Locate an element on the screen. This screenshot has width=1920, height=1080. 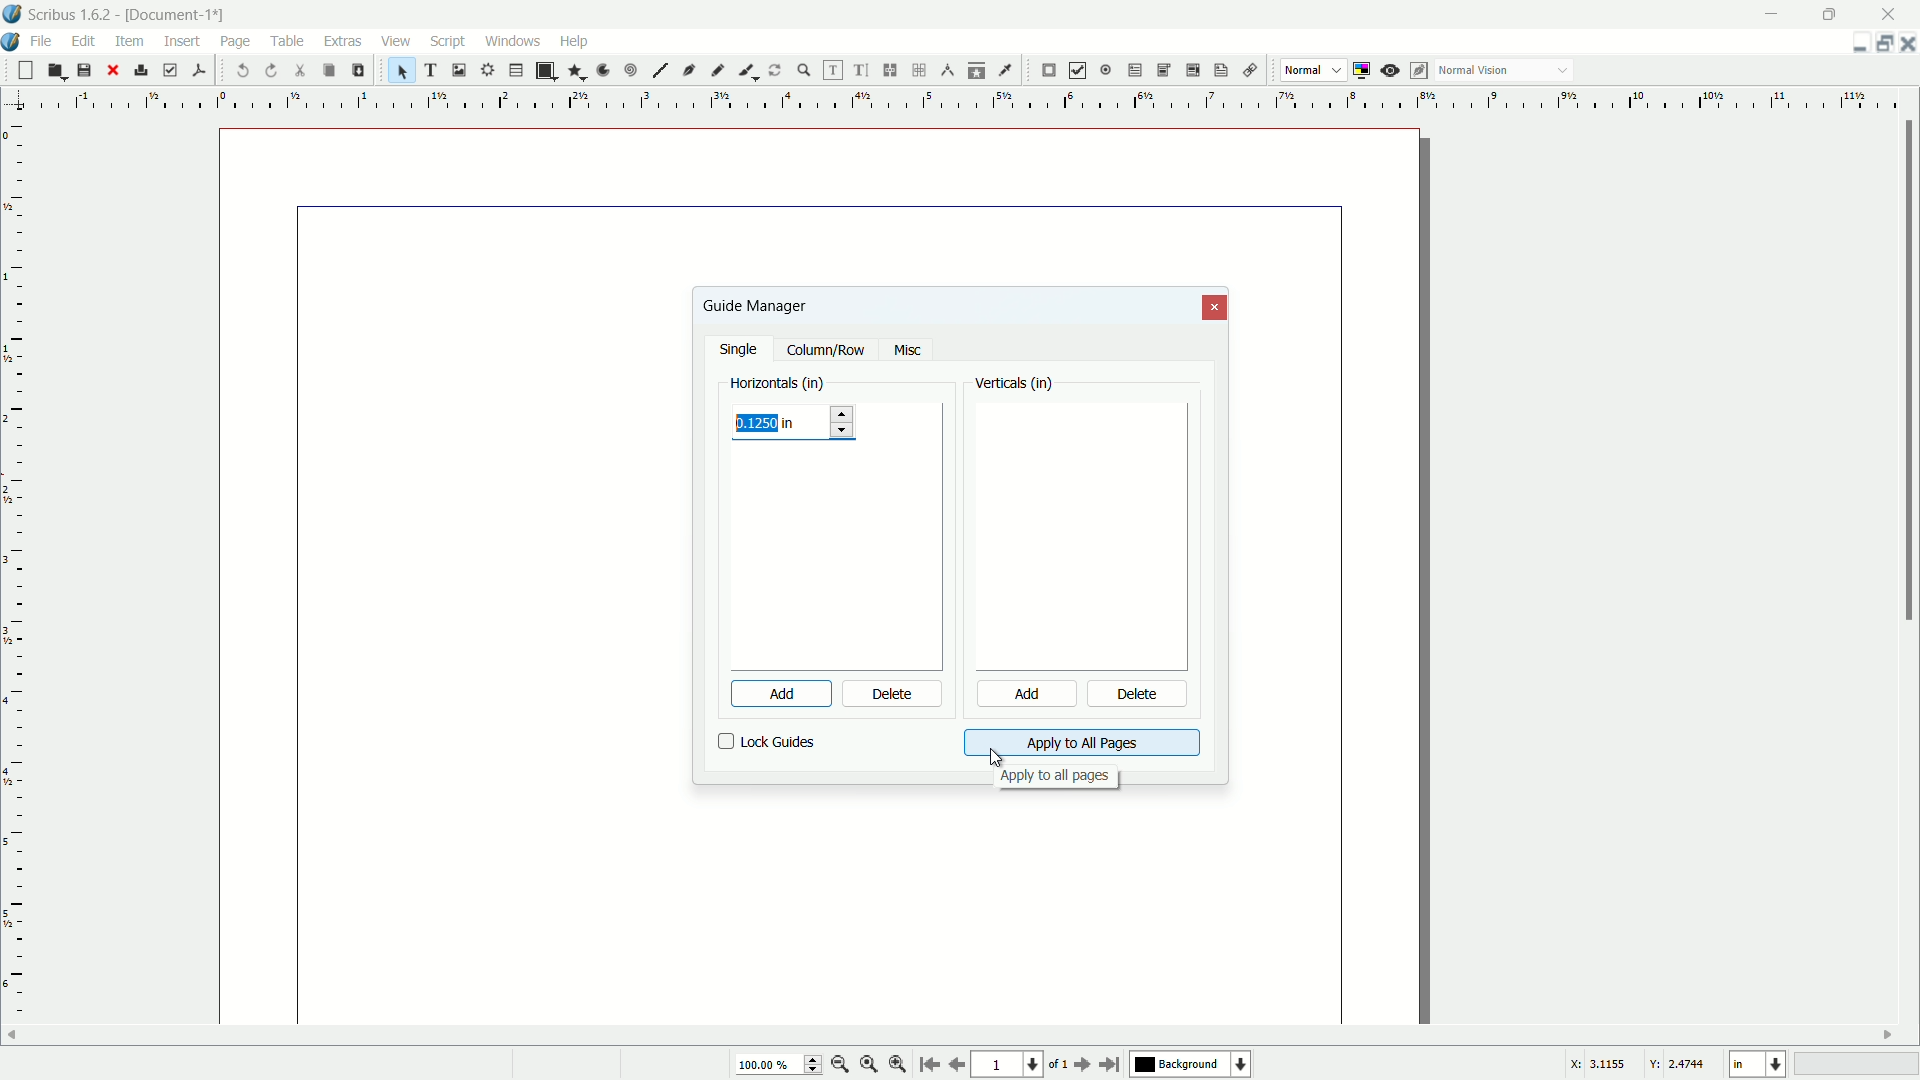
link annotation is located at coordinates (1246, 71).